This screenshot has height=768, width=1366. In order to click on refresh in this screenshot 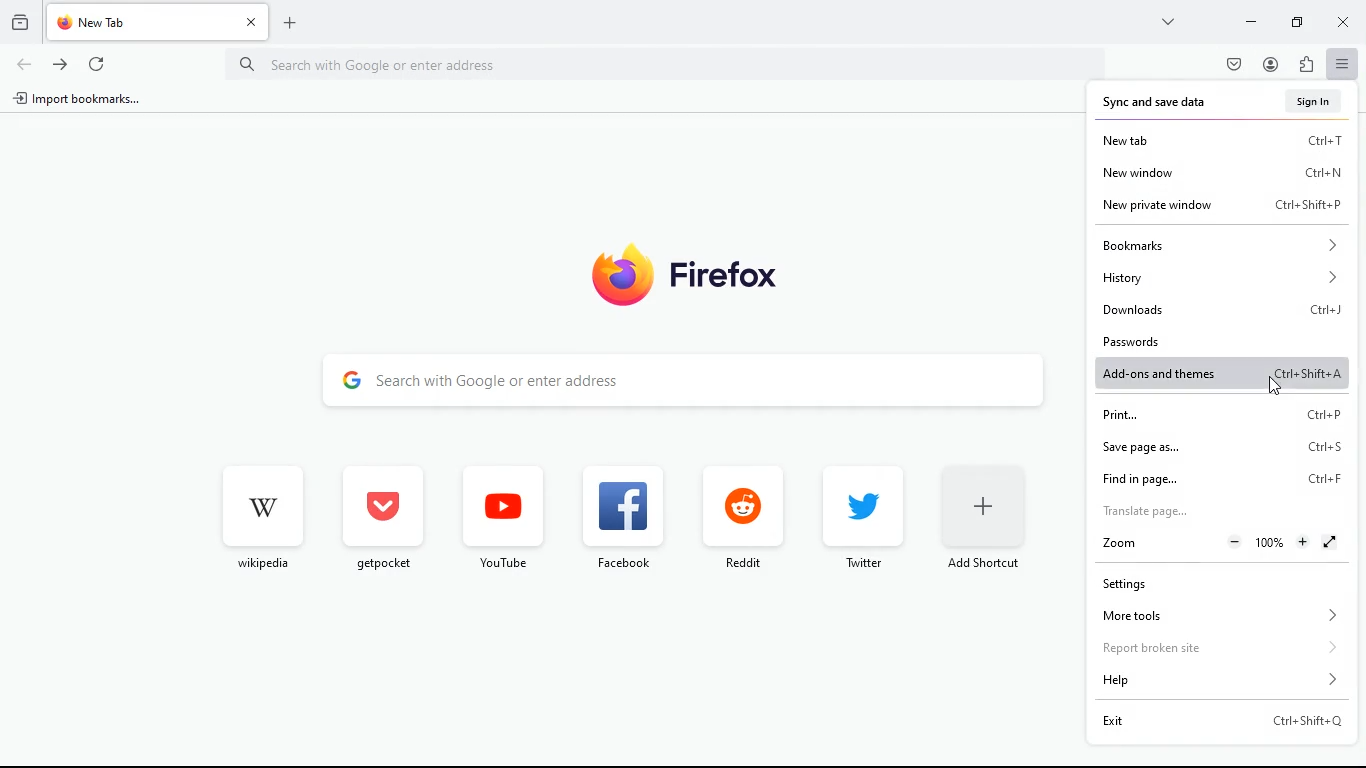, I will do `click(98, 66)`.